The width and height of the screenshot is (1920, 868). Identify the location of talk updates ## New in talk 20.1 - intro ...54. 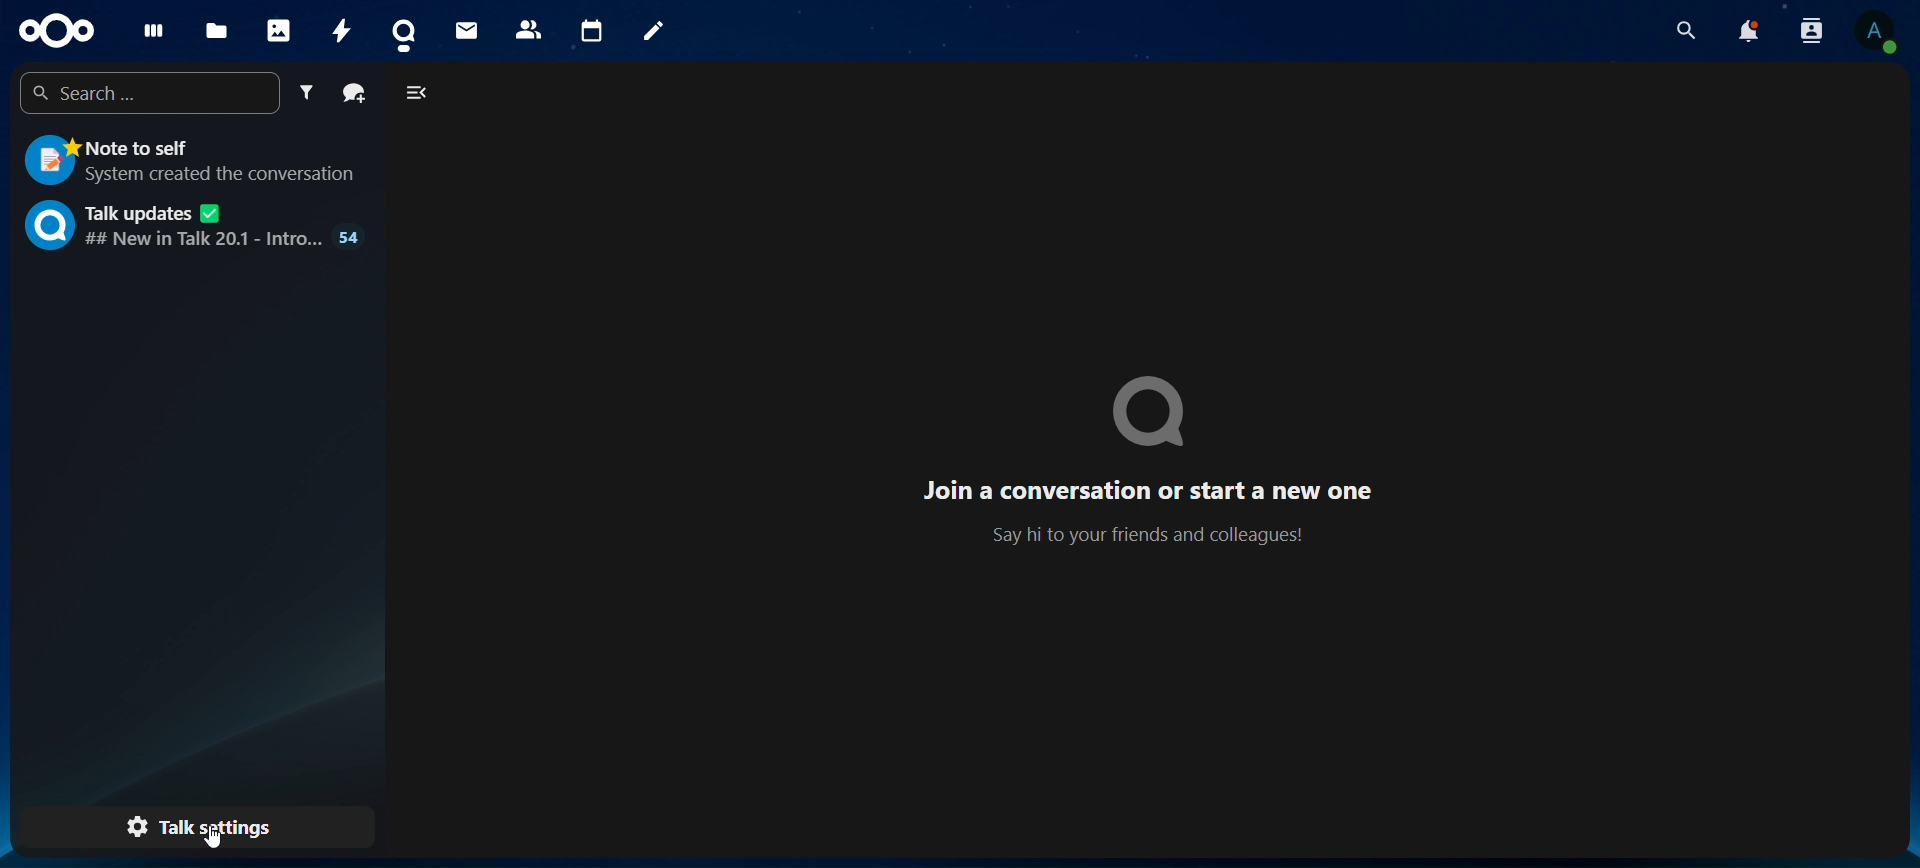
(194, 224).